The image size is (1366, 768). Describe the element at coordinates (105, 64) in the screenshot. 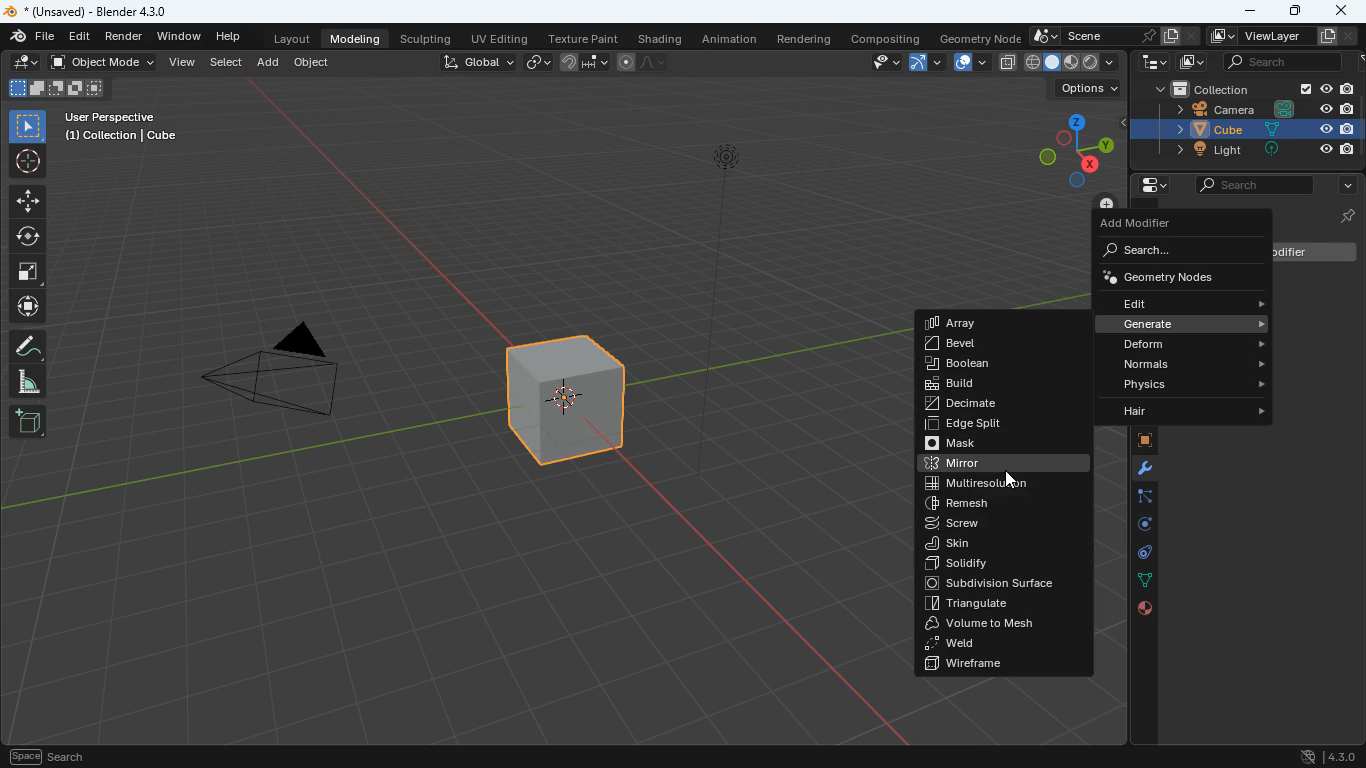

I see `object mode` at that location.